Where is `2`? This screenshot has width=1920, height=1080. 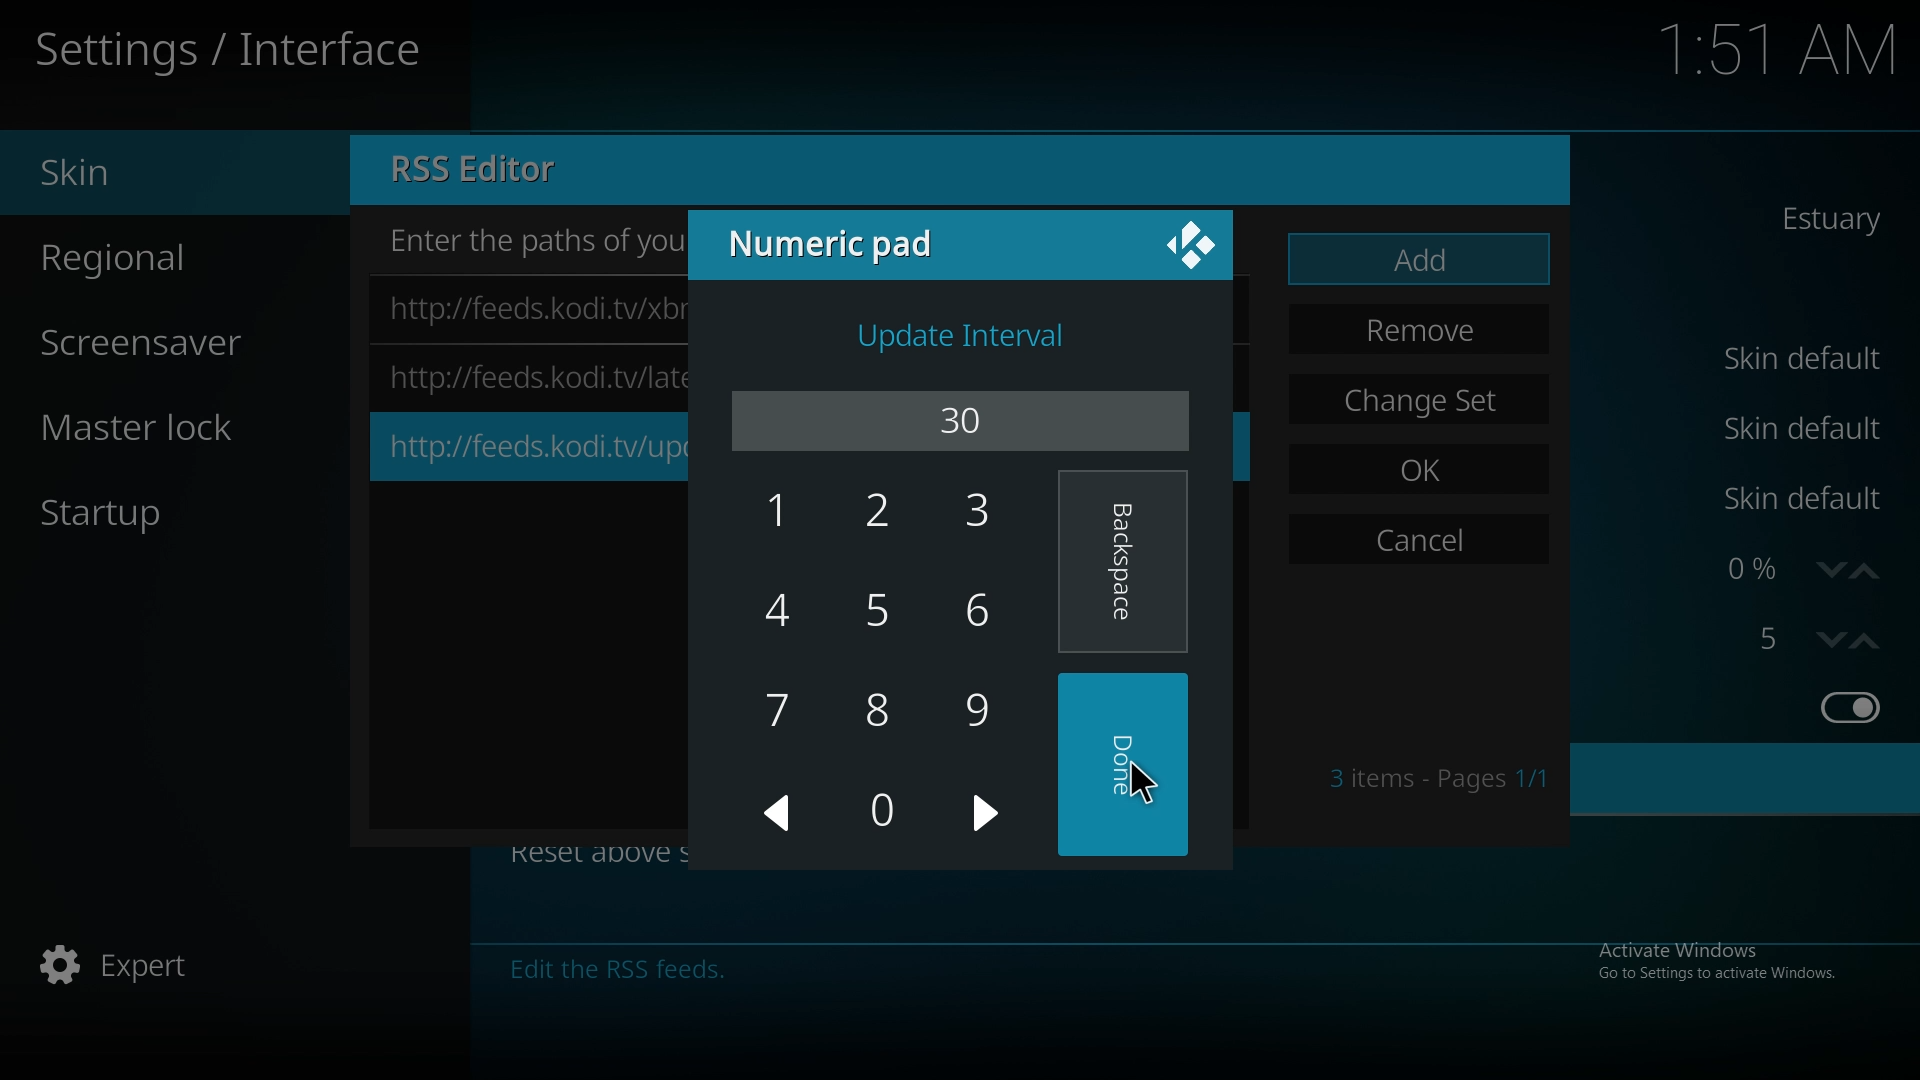
2 is located at coordinates (872, 511).